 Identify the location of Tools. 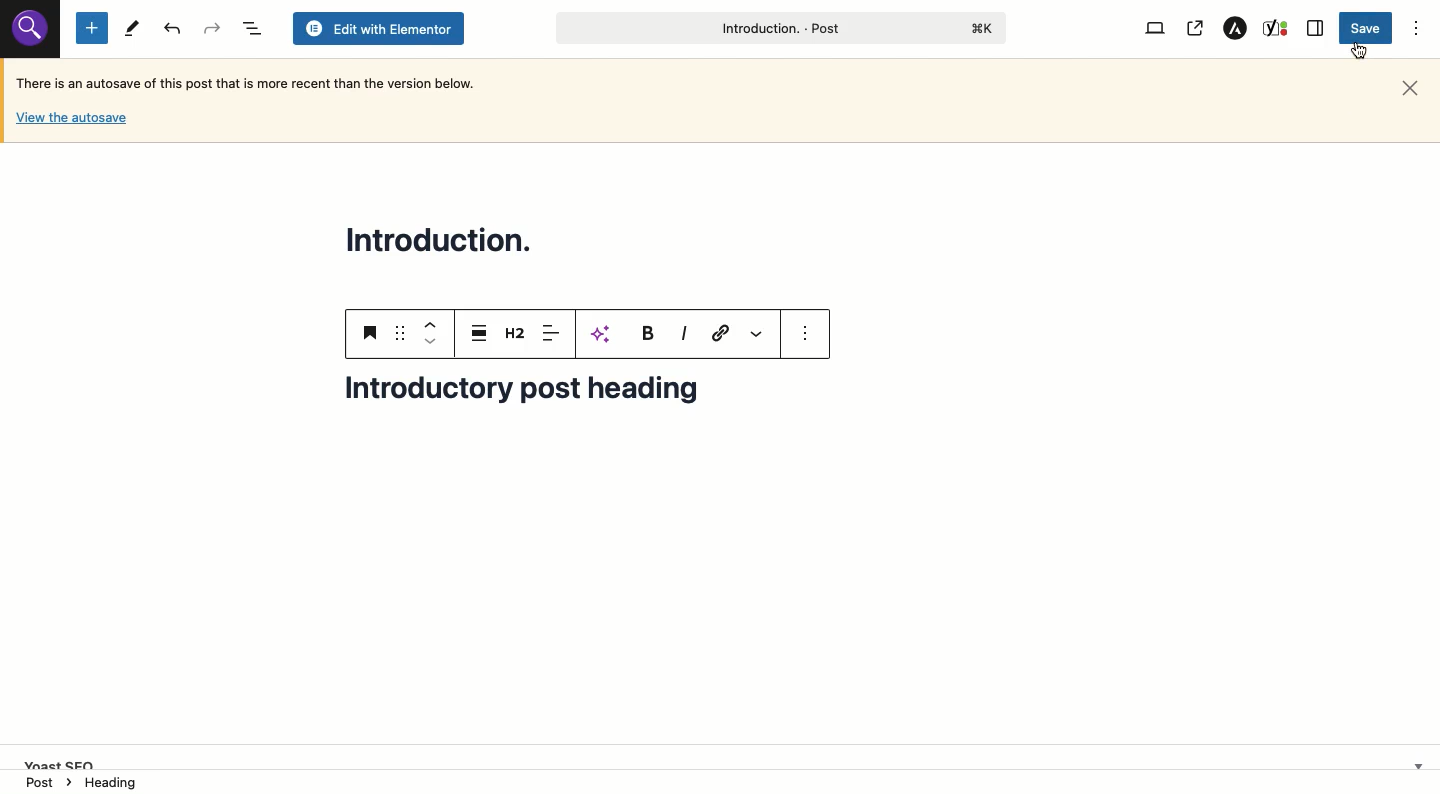
(131, 29).